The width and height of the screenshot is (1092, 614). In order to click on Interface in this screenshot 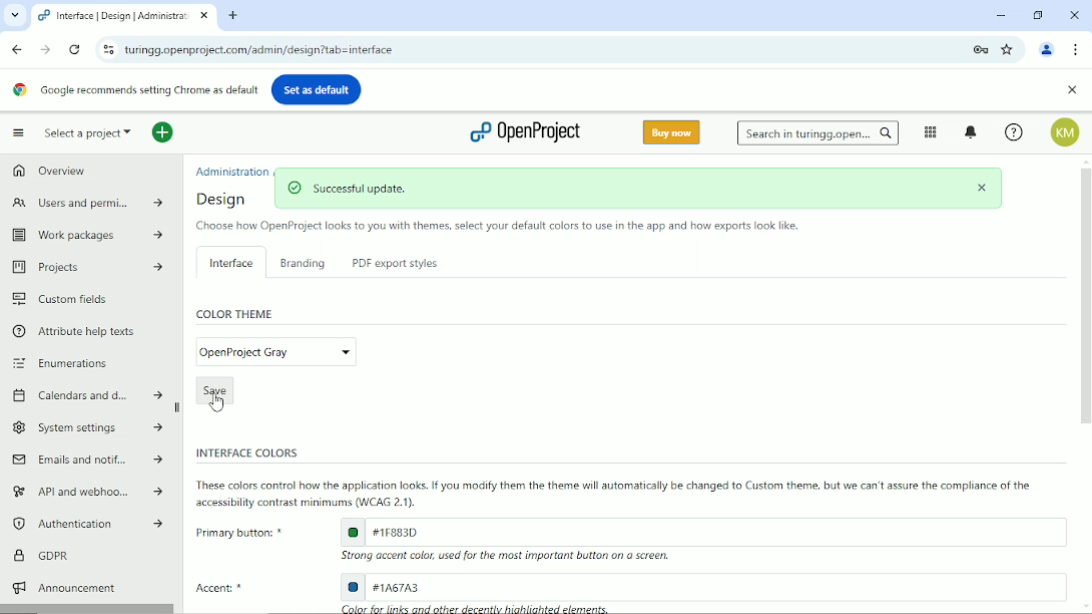, I will do `click(228, 261)`.